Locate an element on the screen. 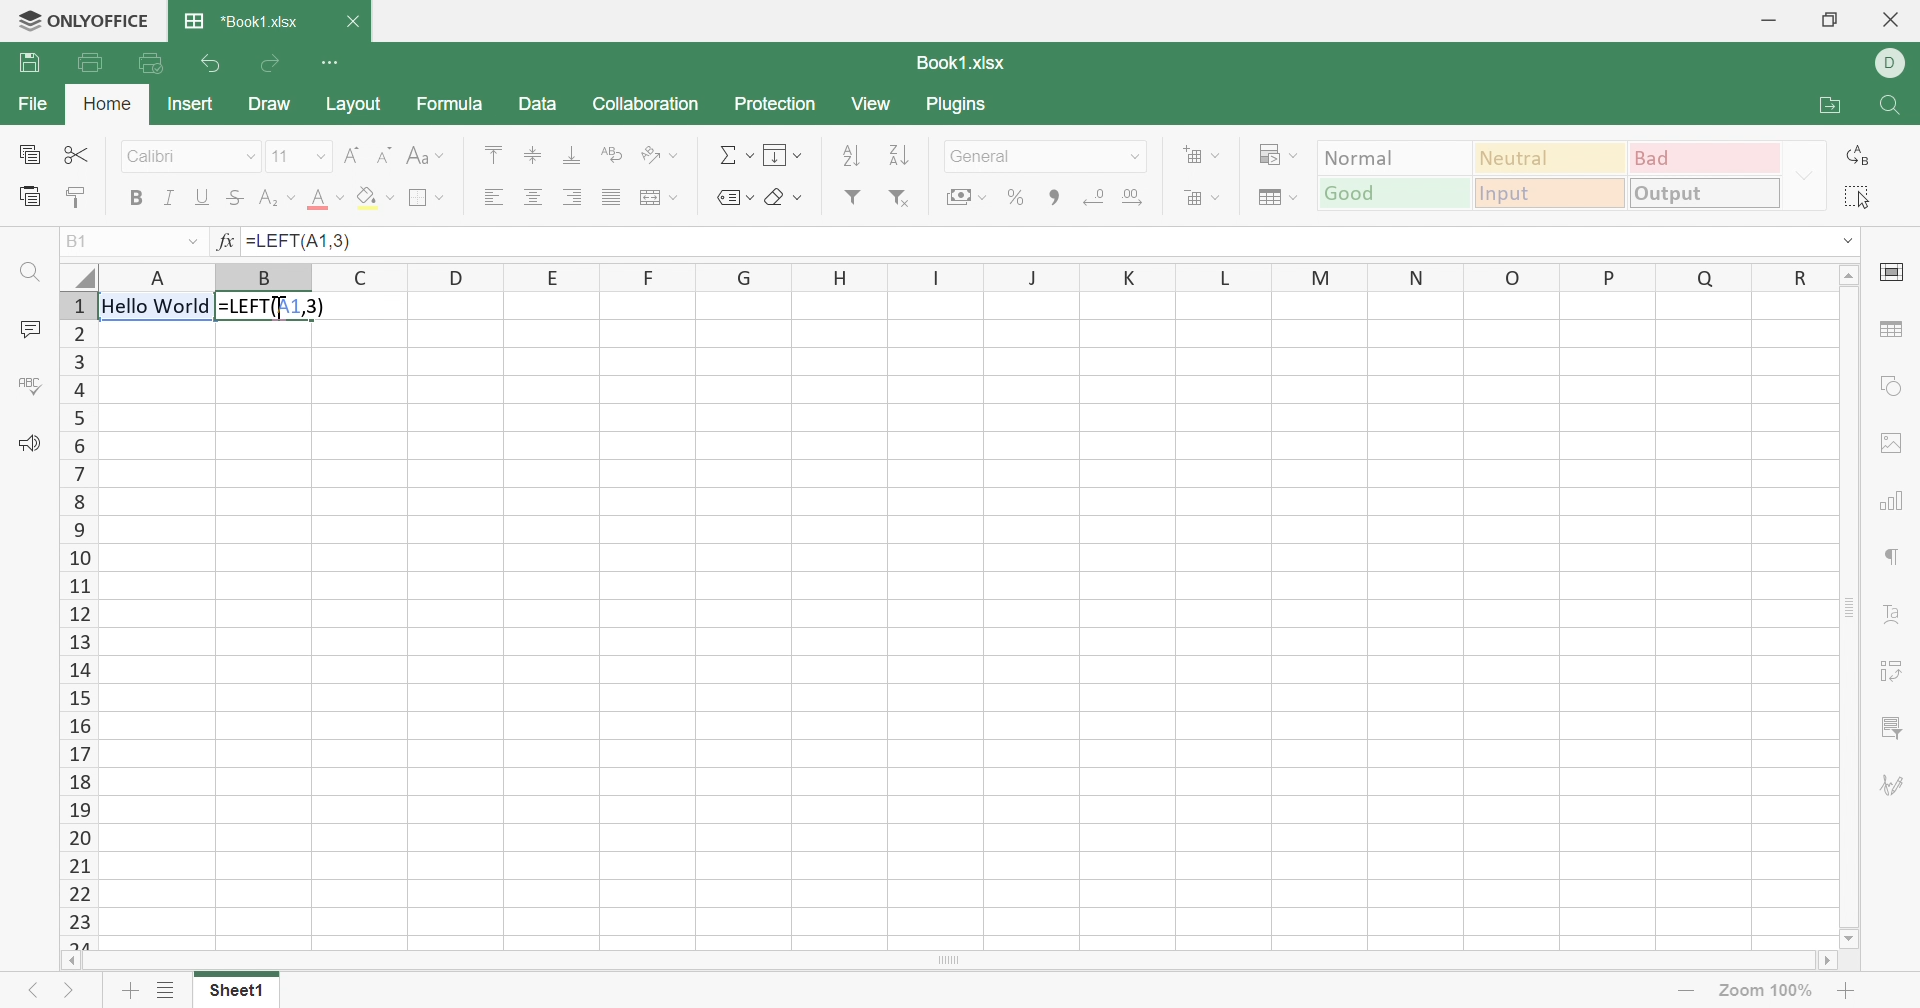  Formula is located at coordinates (447, 106).